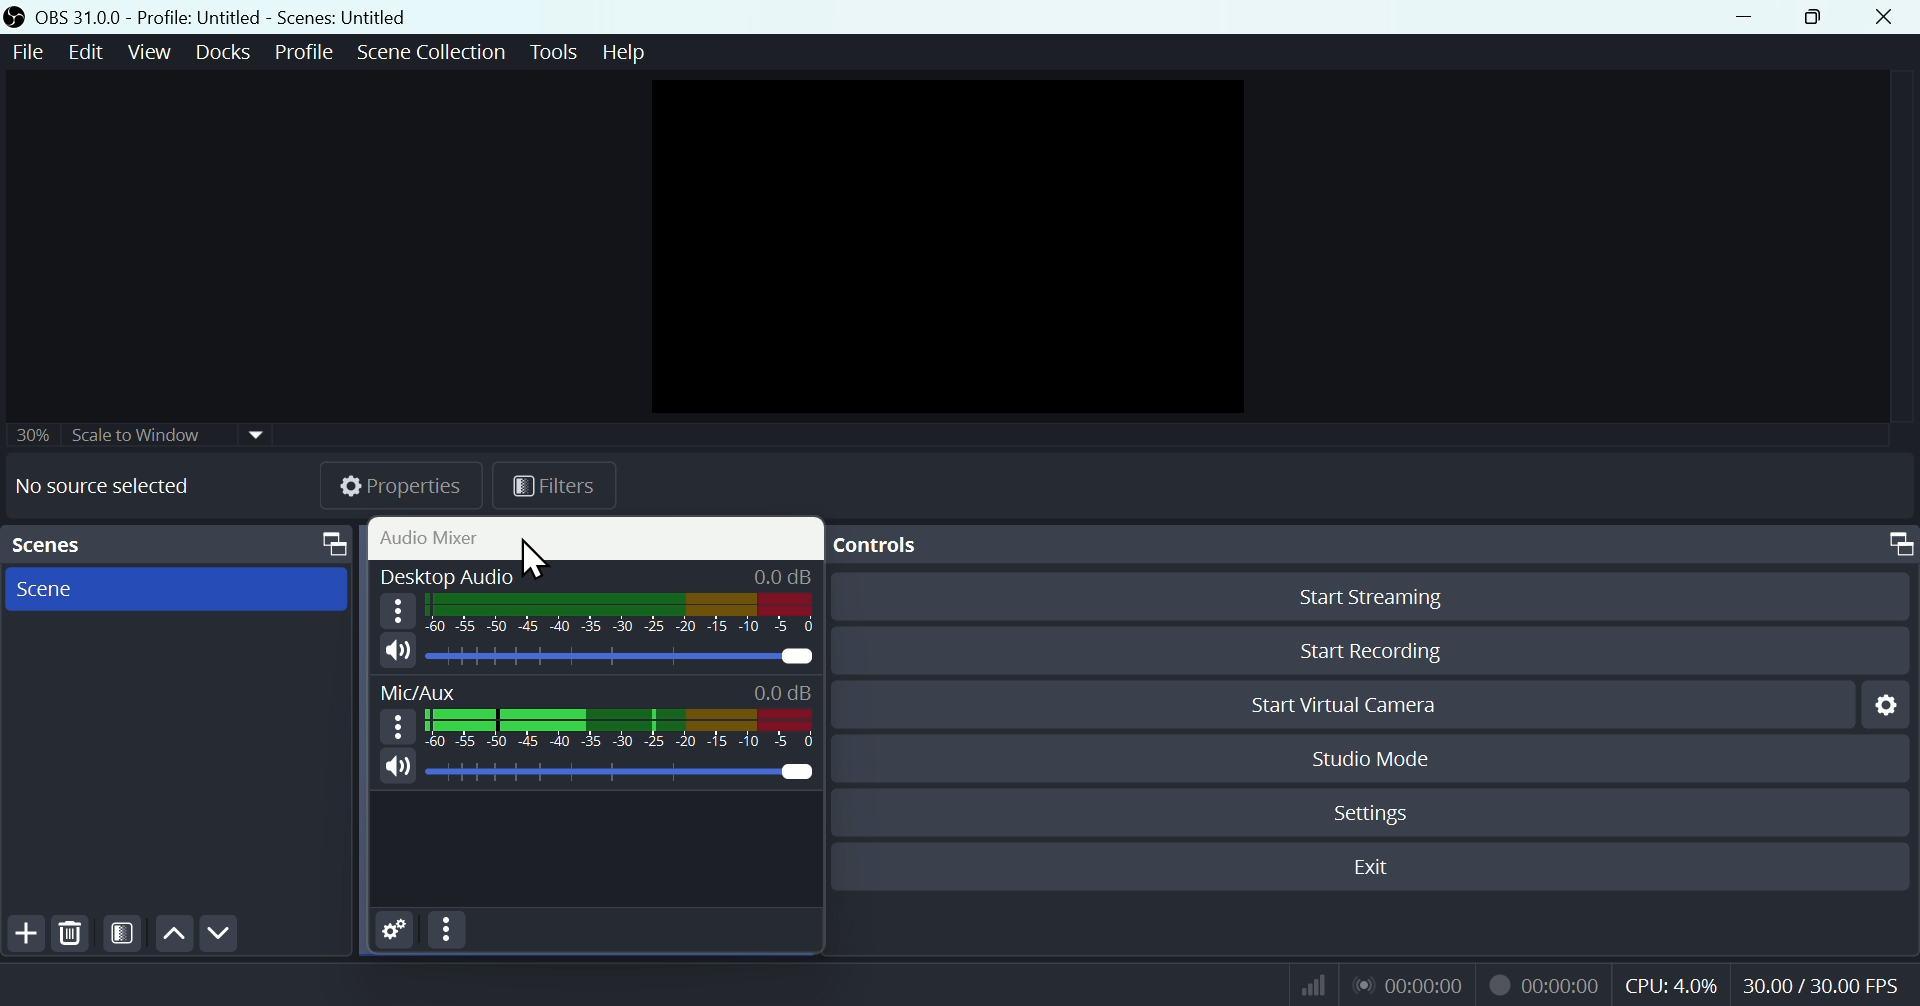 The width and height of the screenshot is (1920, 1006). What do you see at coordinates (29, 52) in the screenshot?
I see `File` at bounding box center [29, 52].